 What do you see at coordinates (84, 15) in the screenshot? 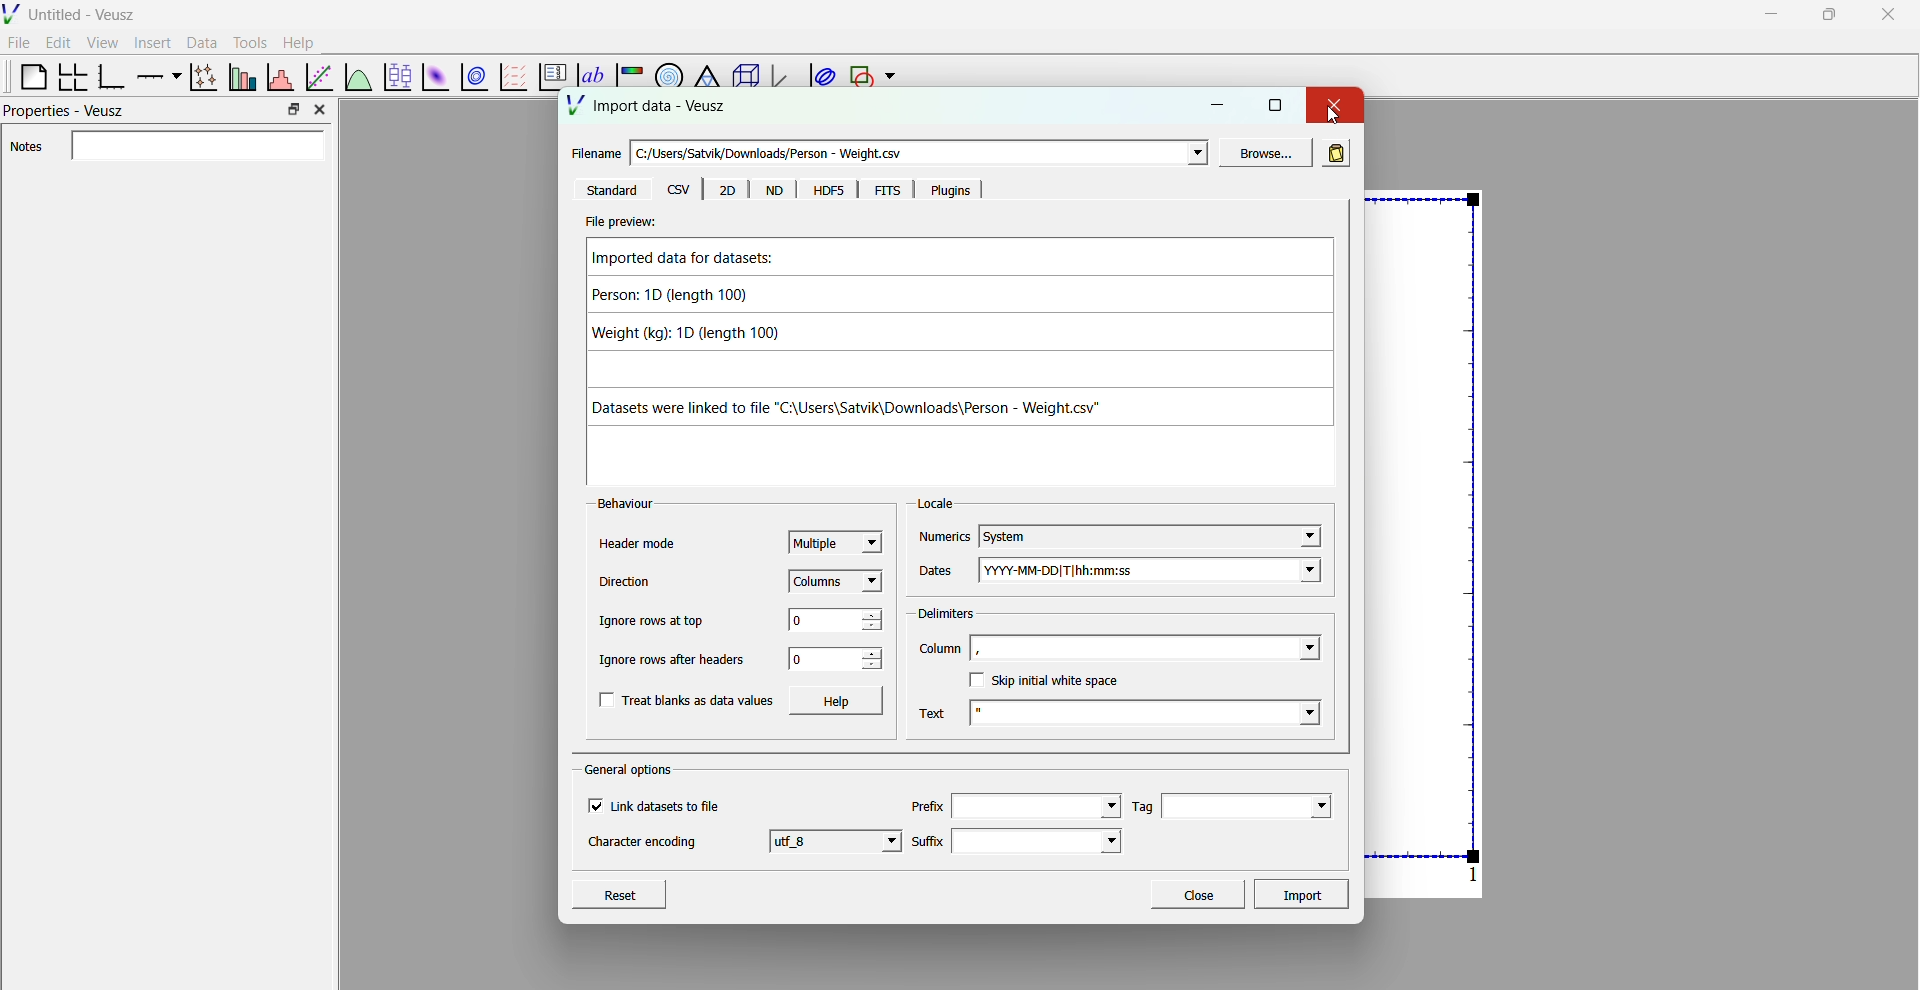
I see `Untitled - Veusz` at bounding box center [84, 15].